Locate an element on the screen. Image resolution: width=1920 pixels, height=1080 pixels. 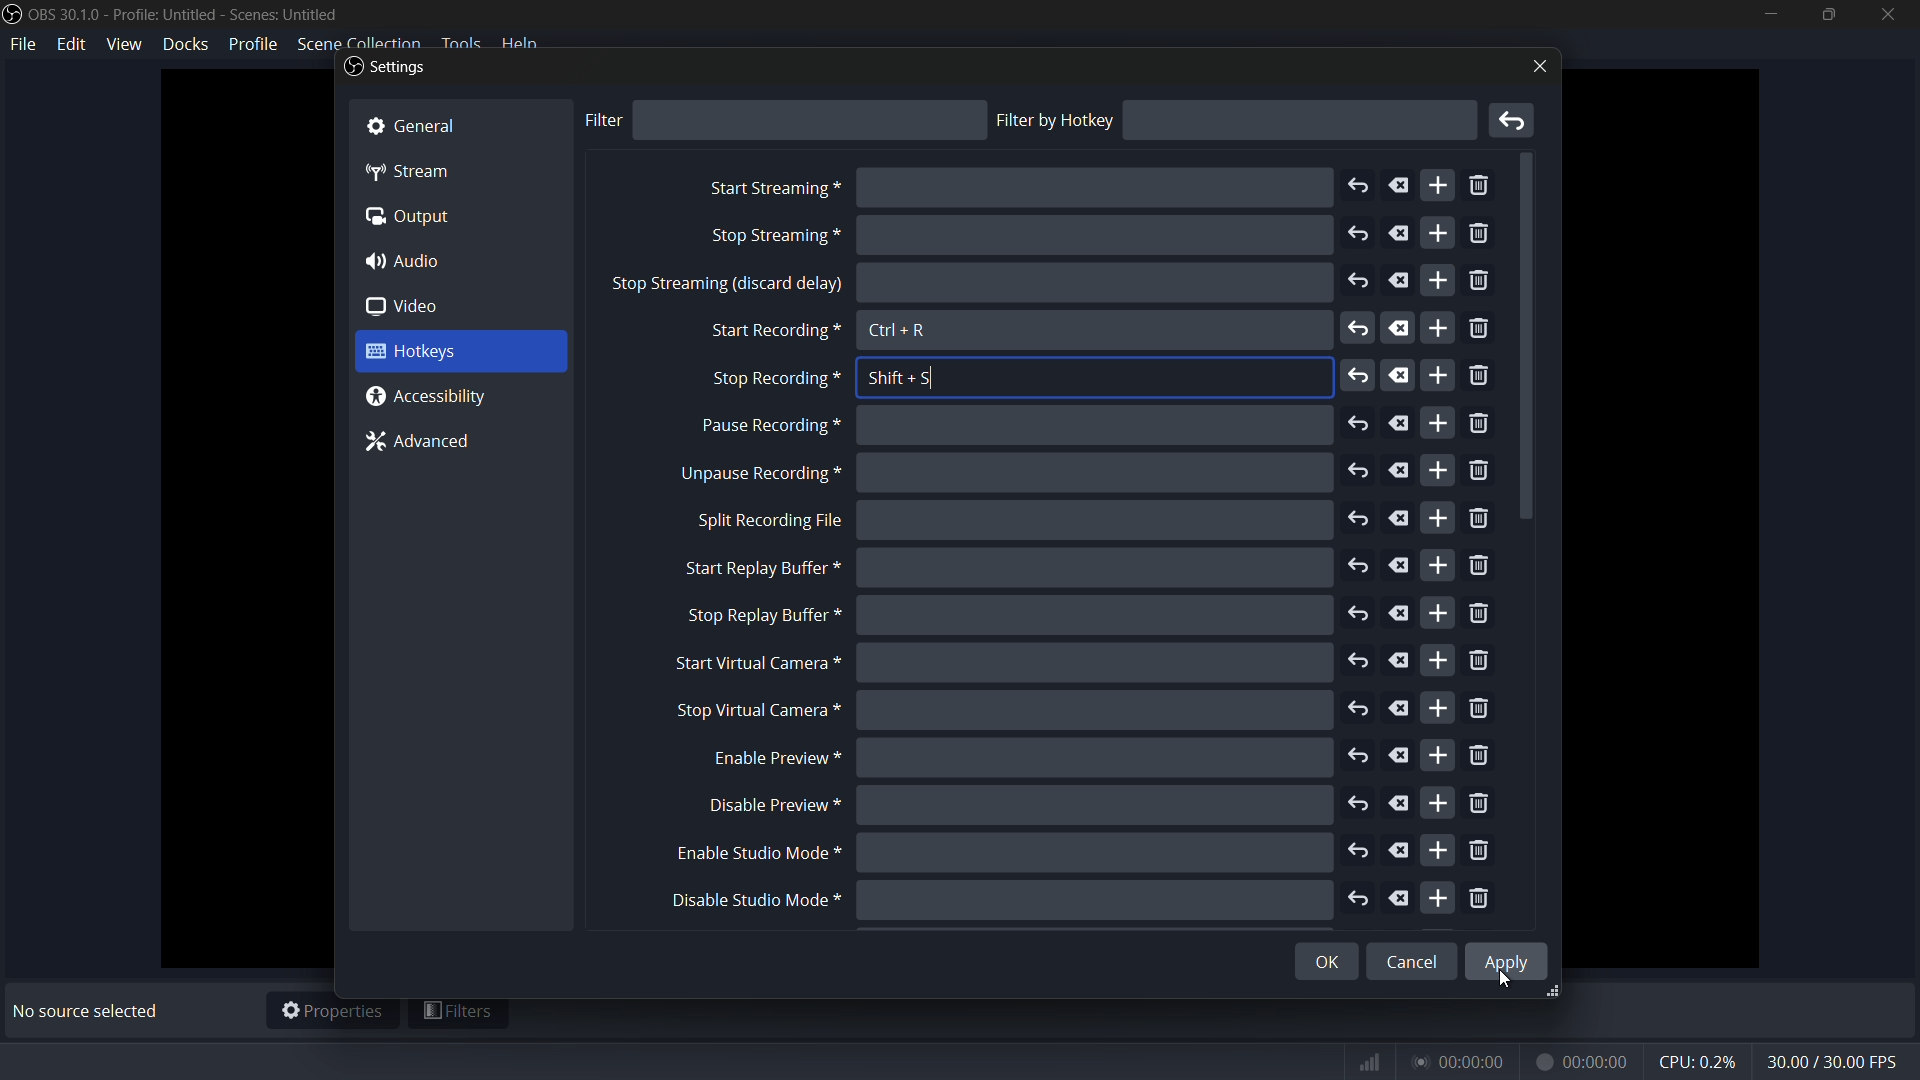
 is located at coordinates (1399, 234).